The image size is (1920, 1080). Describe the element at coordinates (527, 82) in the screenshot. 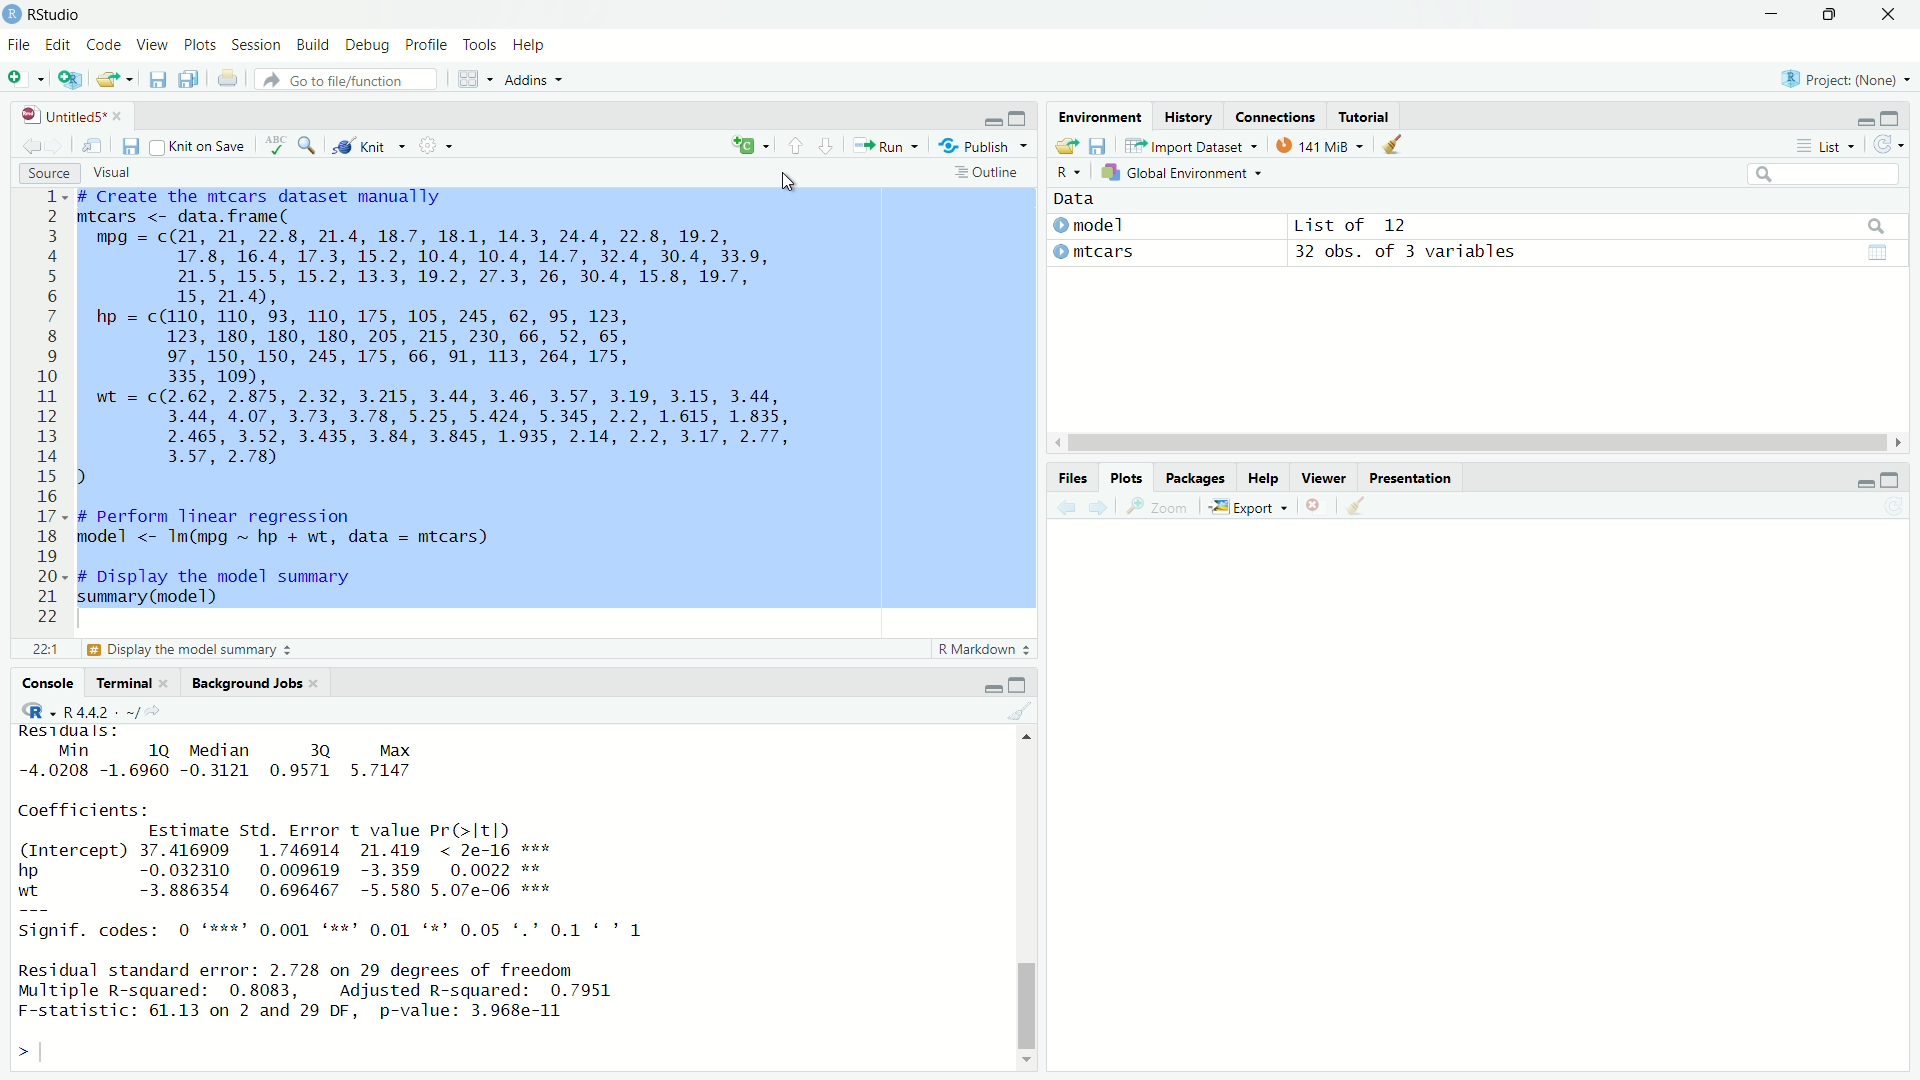

I see `Addins` at that location.